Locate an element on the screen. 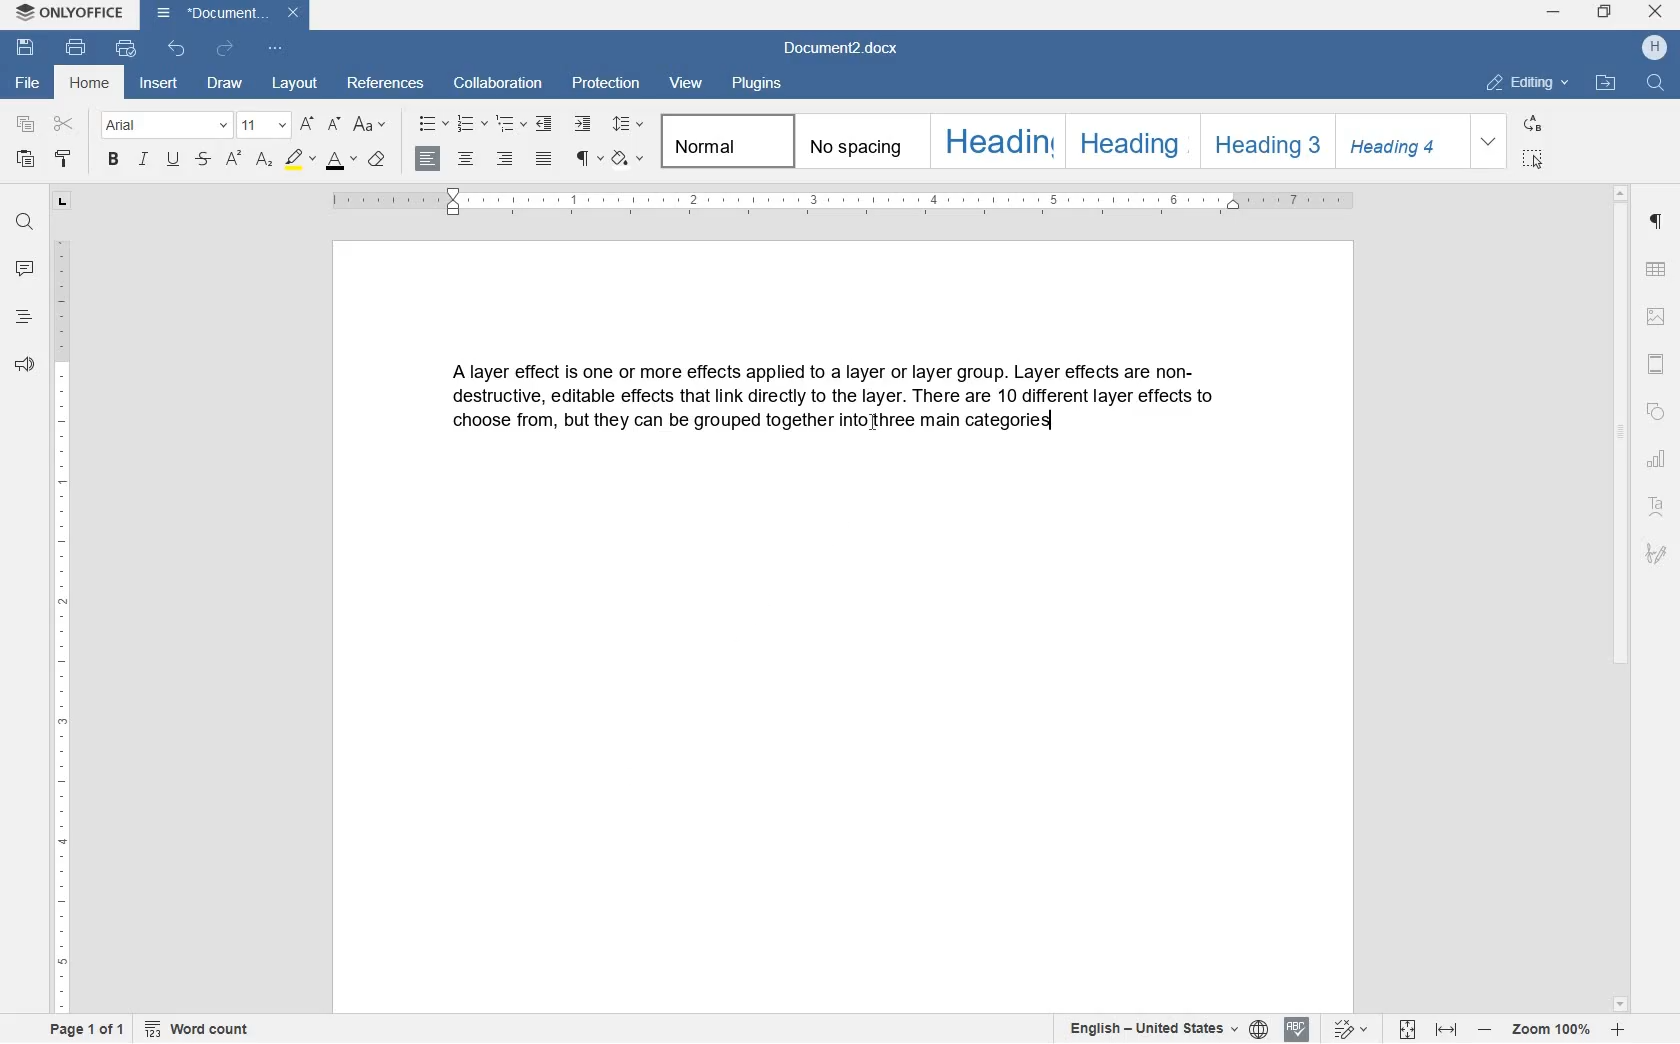 This screenshot has width=1680, height=1044. expand formatting style is located at coordinates (1489, 142).